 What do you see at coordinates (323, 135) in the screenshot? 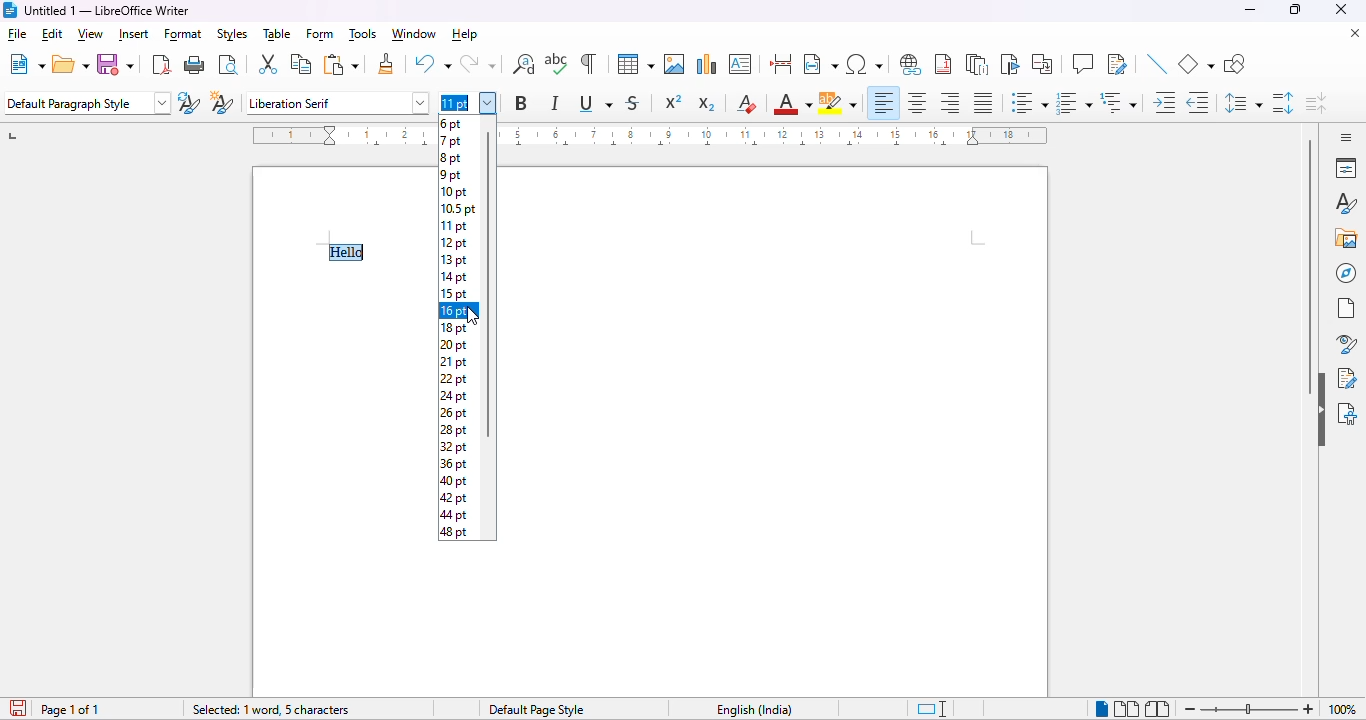
I see `ruler` at bounding box center [323, 135].